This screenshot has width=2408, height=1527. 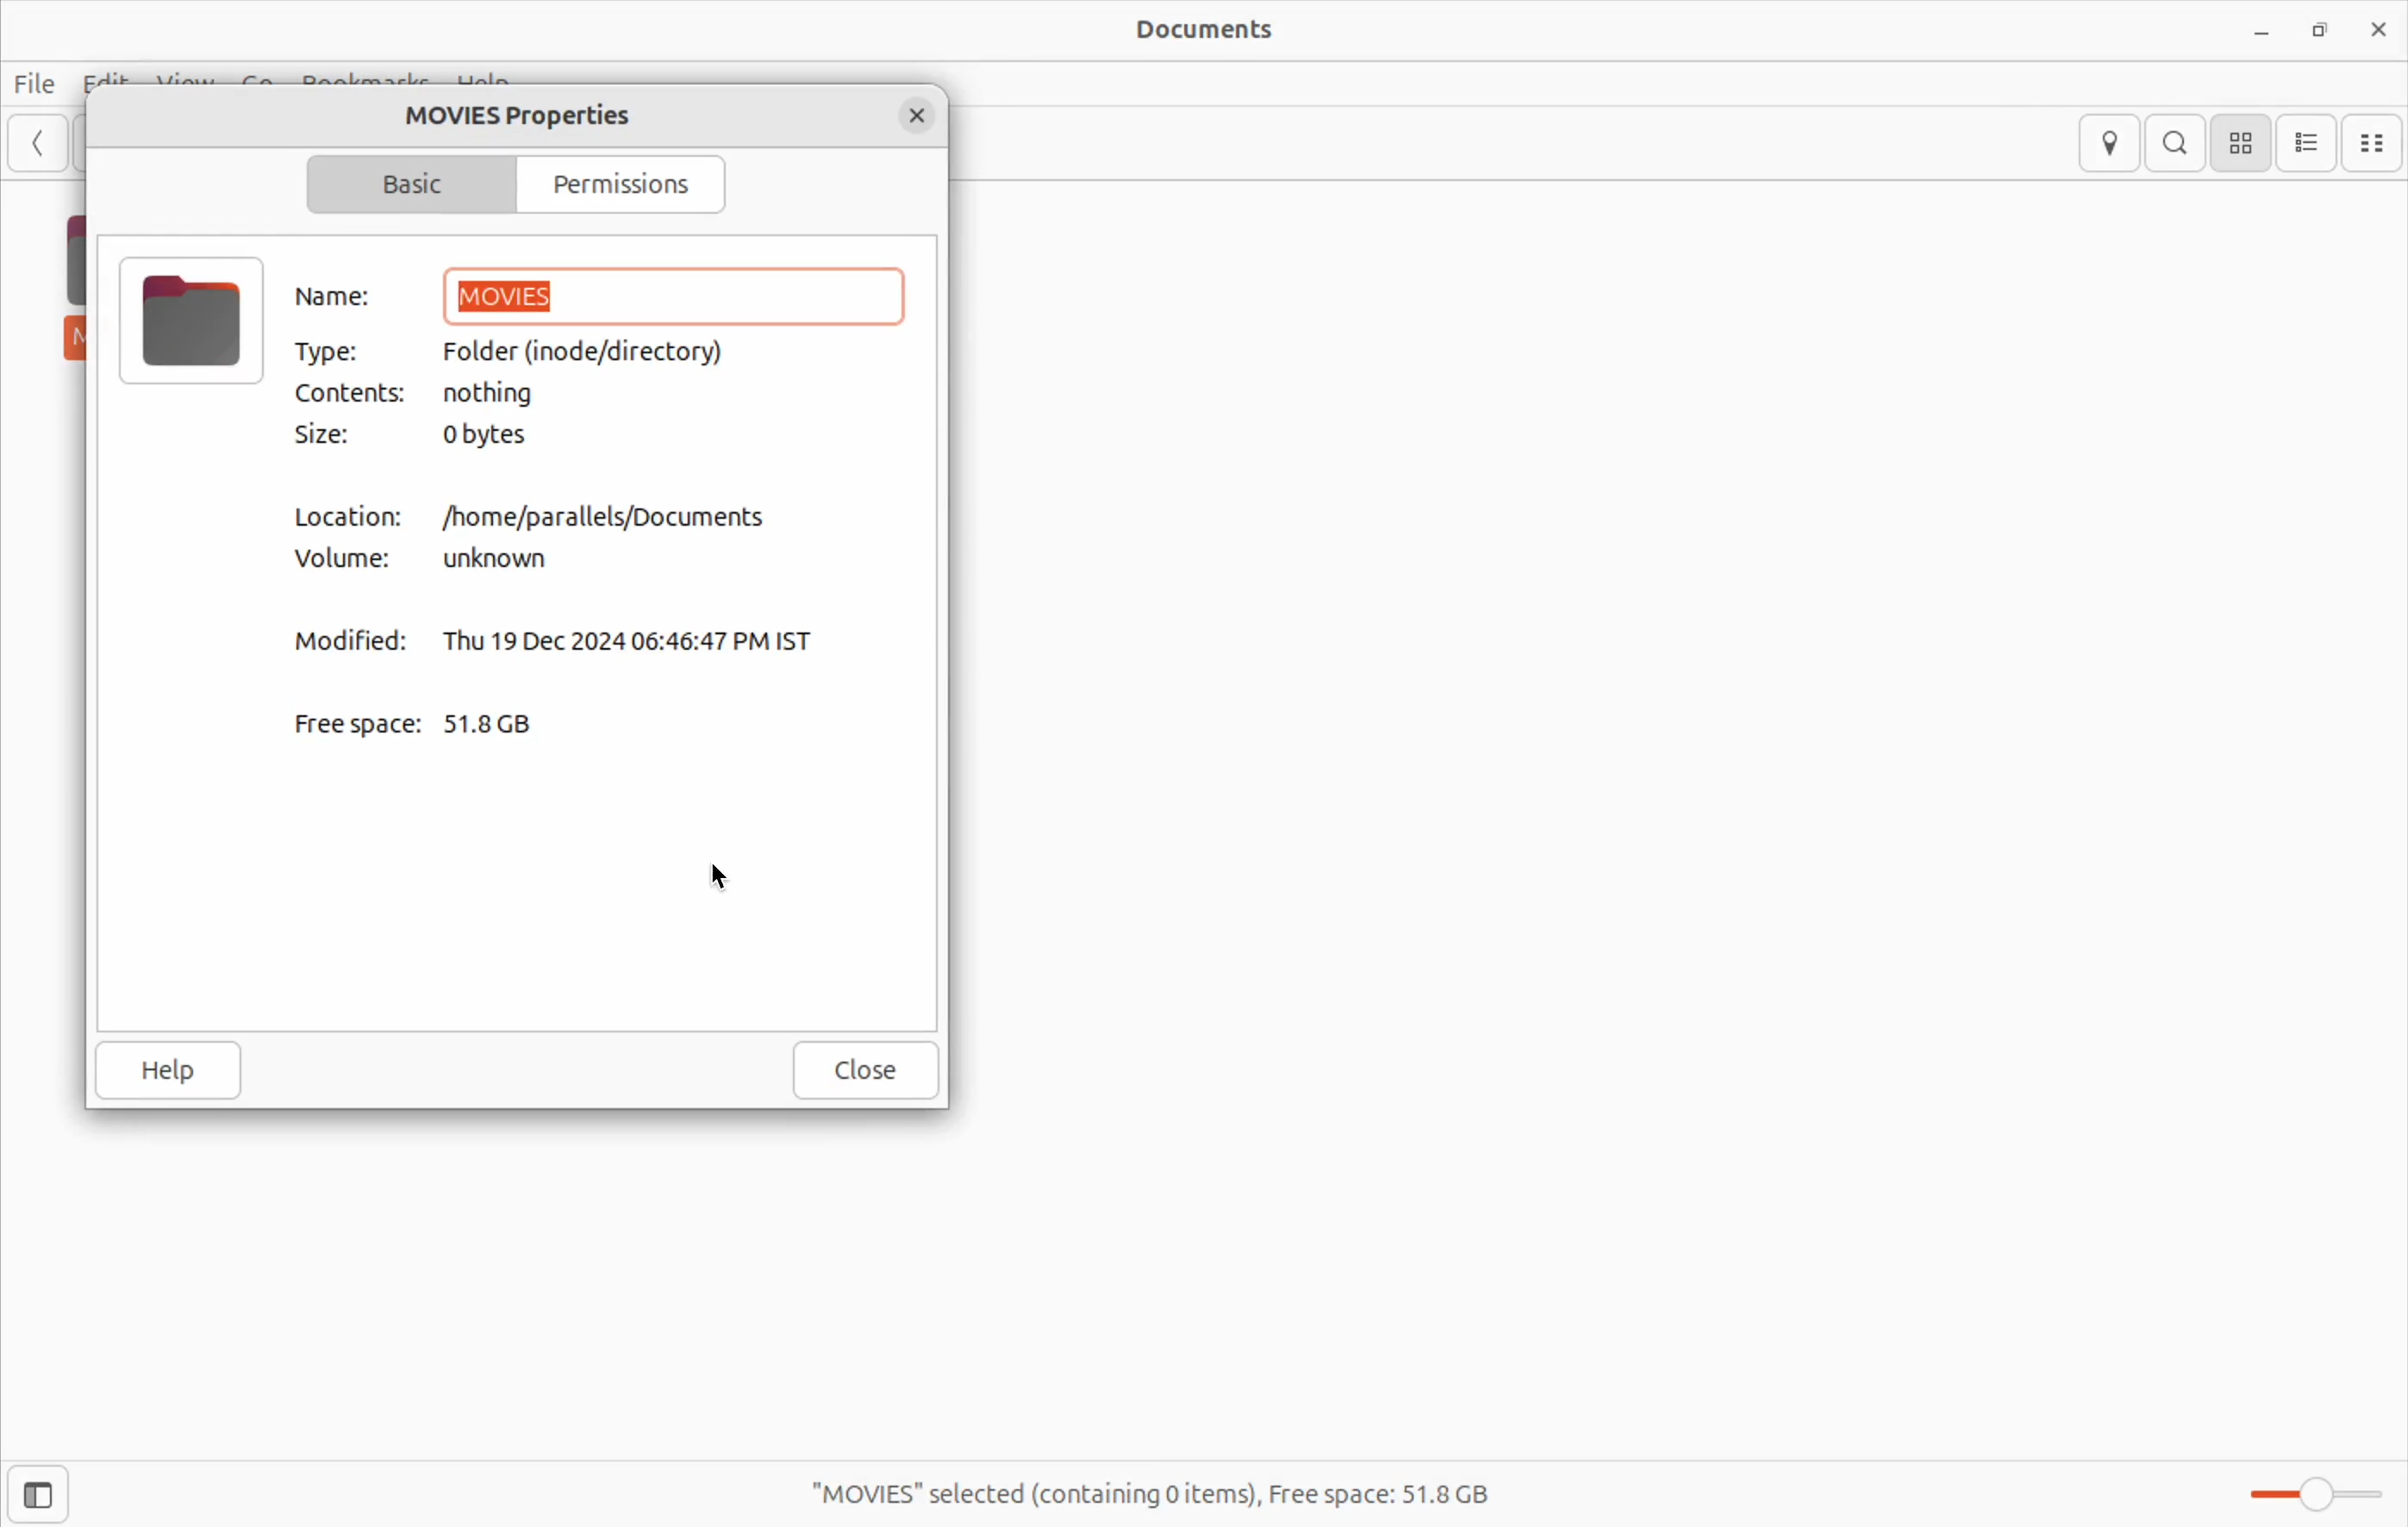 What do you see at coordinates (2373, 29) in the screenshot?
I see `close` at bounding box center [2373, 29].